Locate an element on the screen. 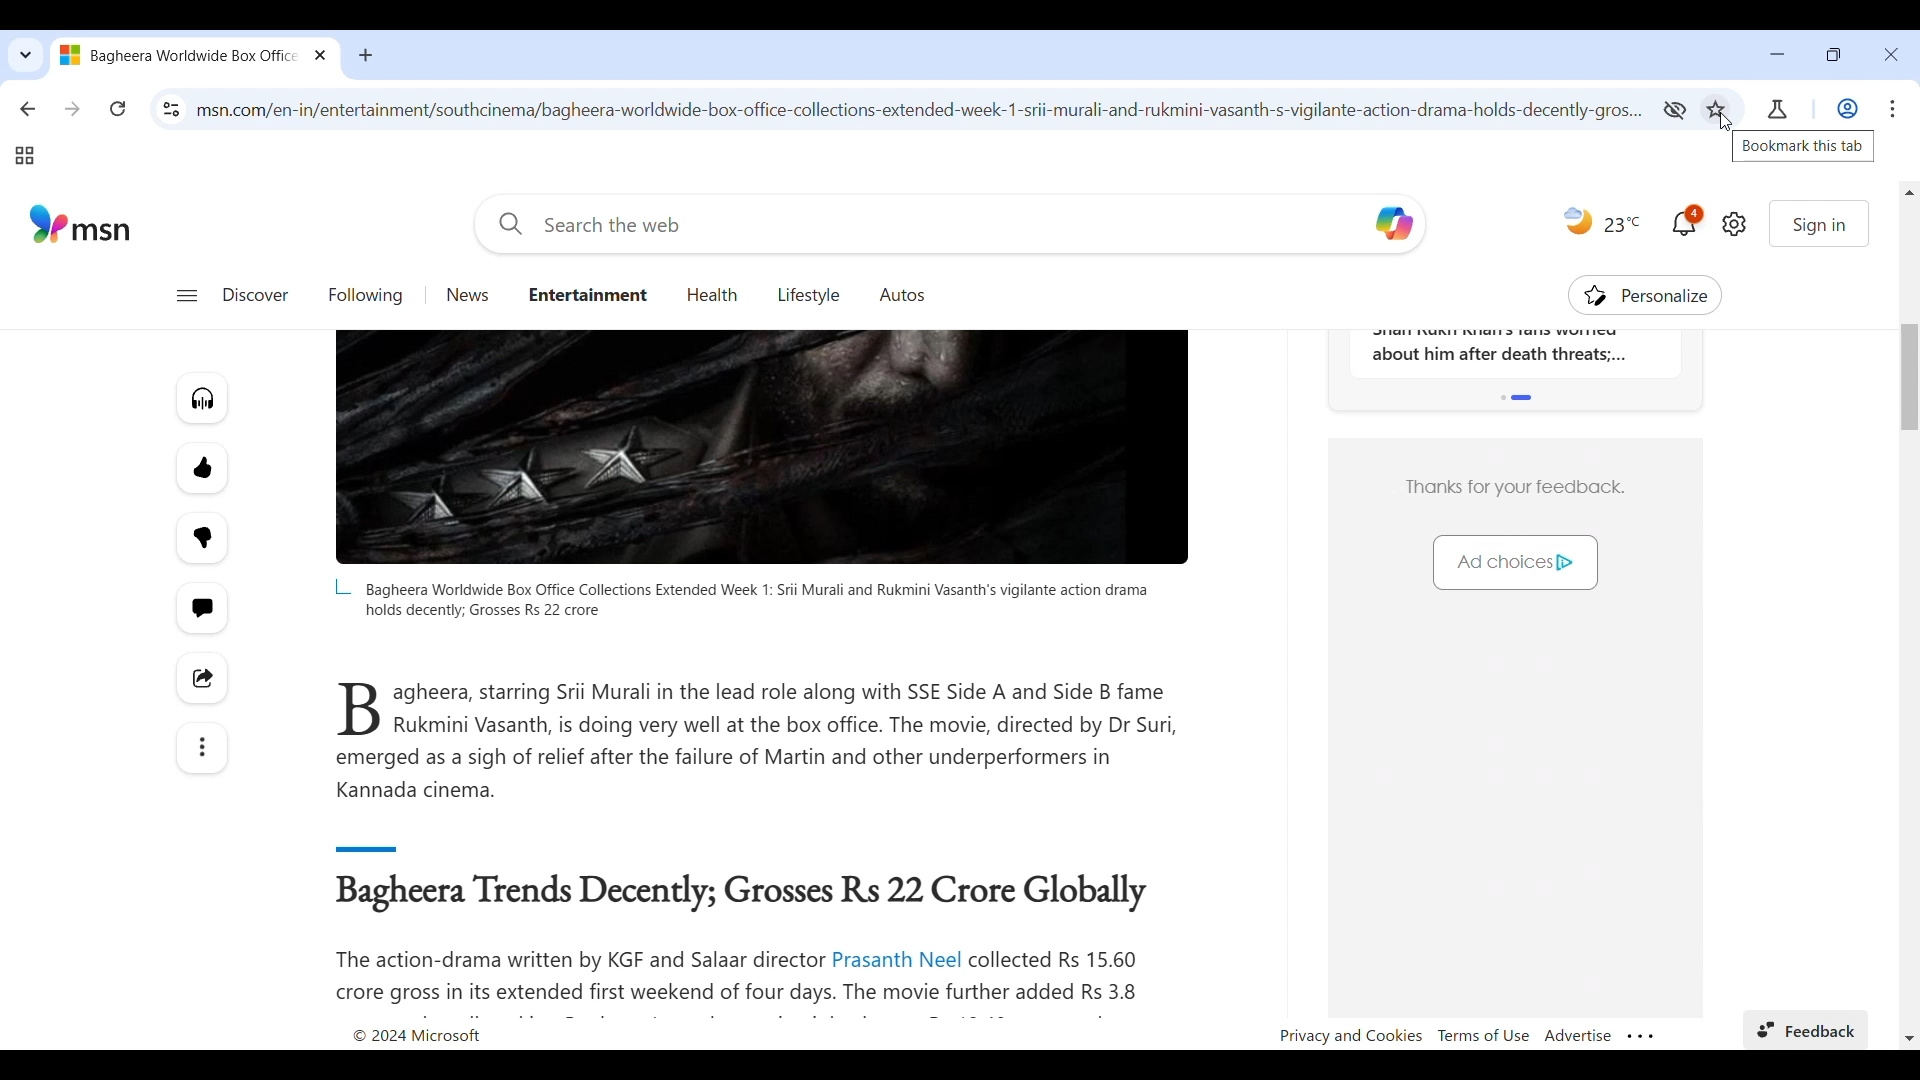 The width and height of the screenshot is (1920, 1080). The action-drama written by KGF and Salaar director Prasanth Neel collected Rs 15.60
crore gross in its extended first weekend of four days. The movie further added Rs 3.8 is located at coordinates (749, 977).